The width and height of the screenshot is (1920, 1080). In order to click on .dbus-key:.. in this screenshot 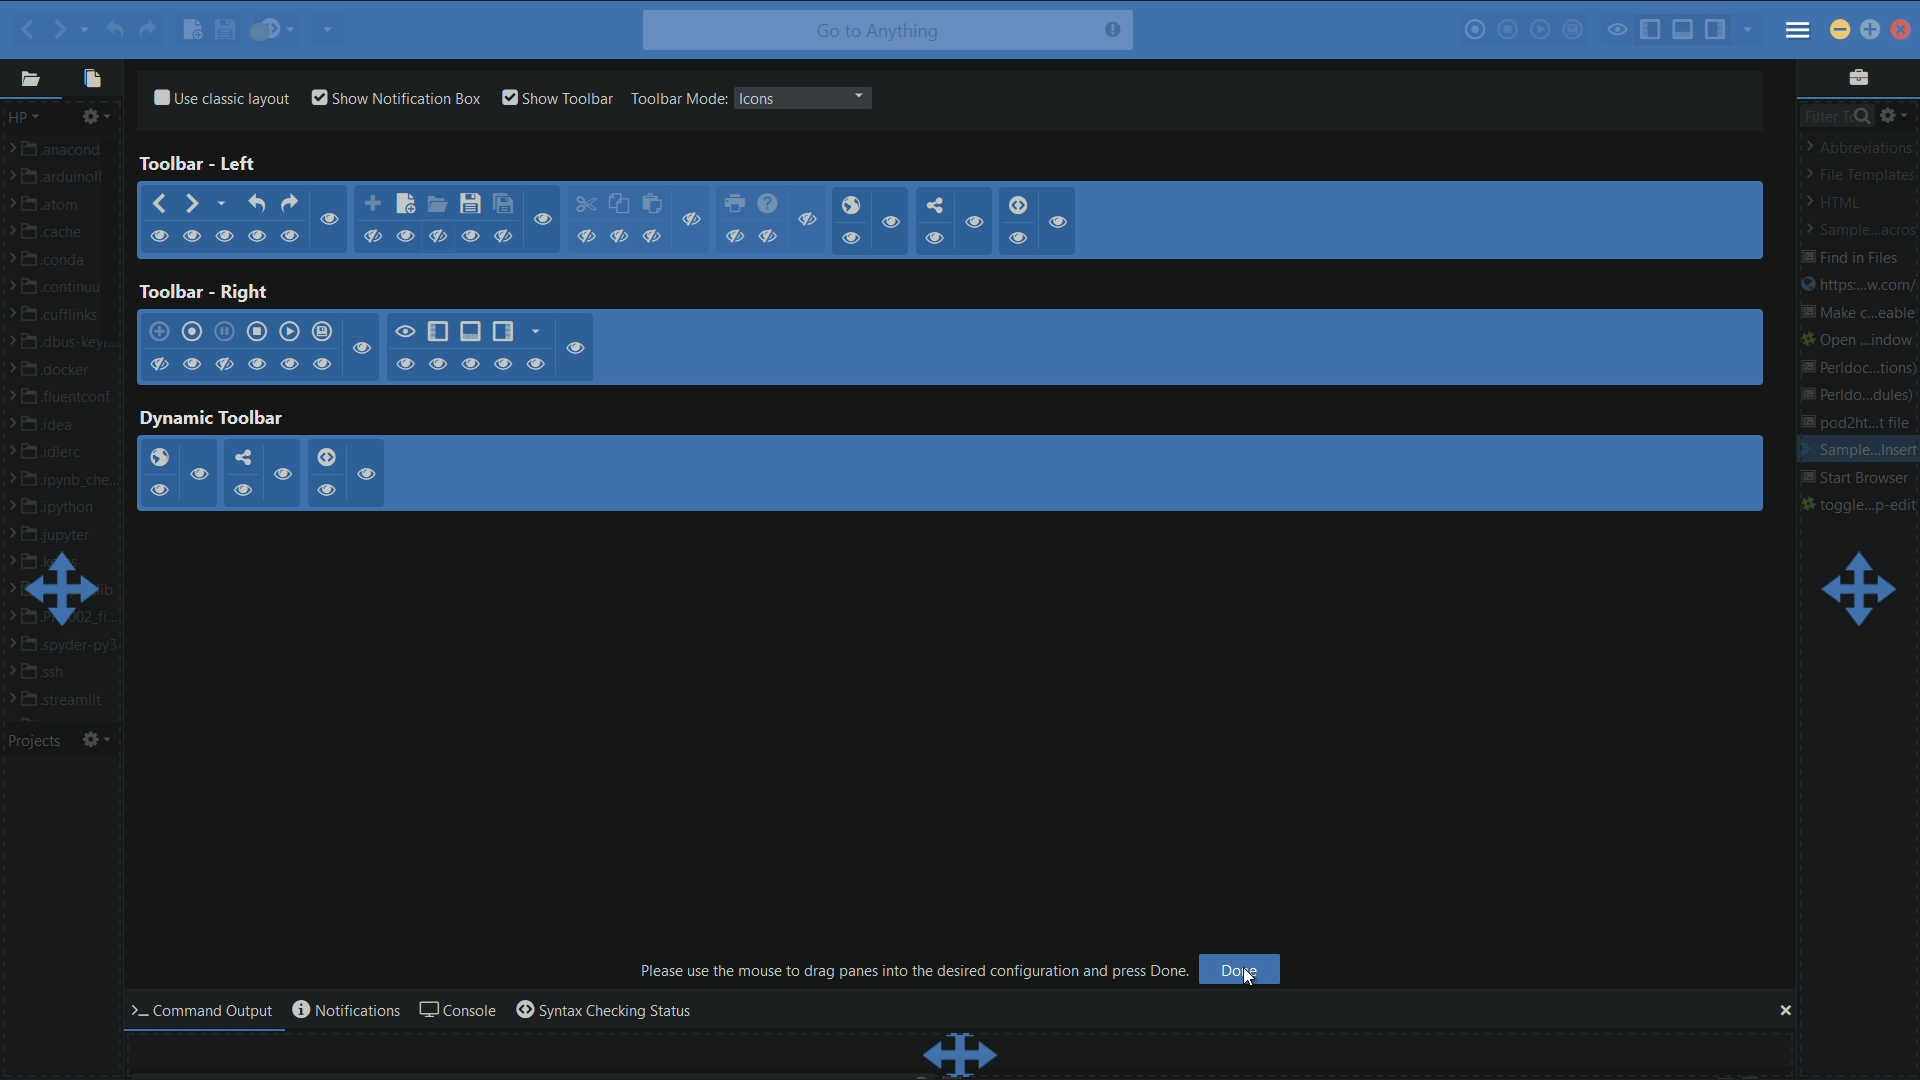, I will do `click(69, 344)`.